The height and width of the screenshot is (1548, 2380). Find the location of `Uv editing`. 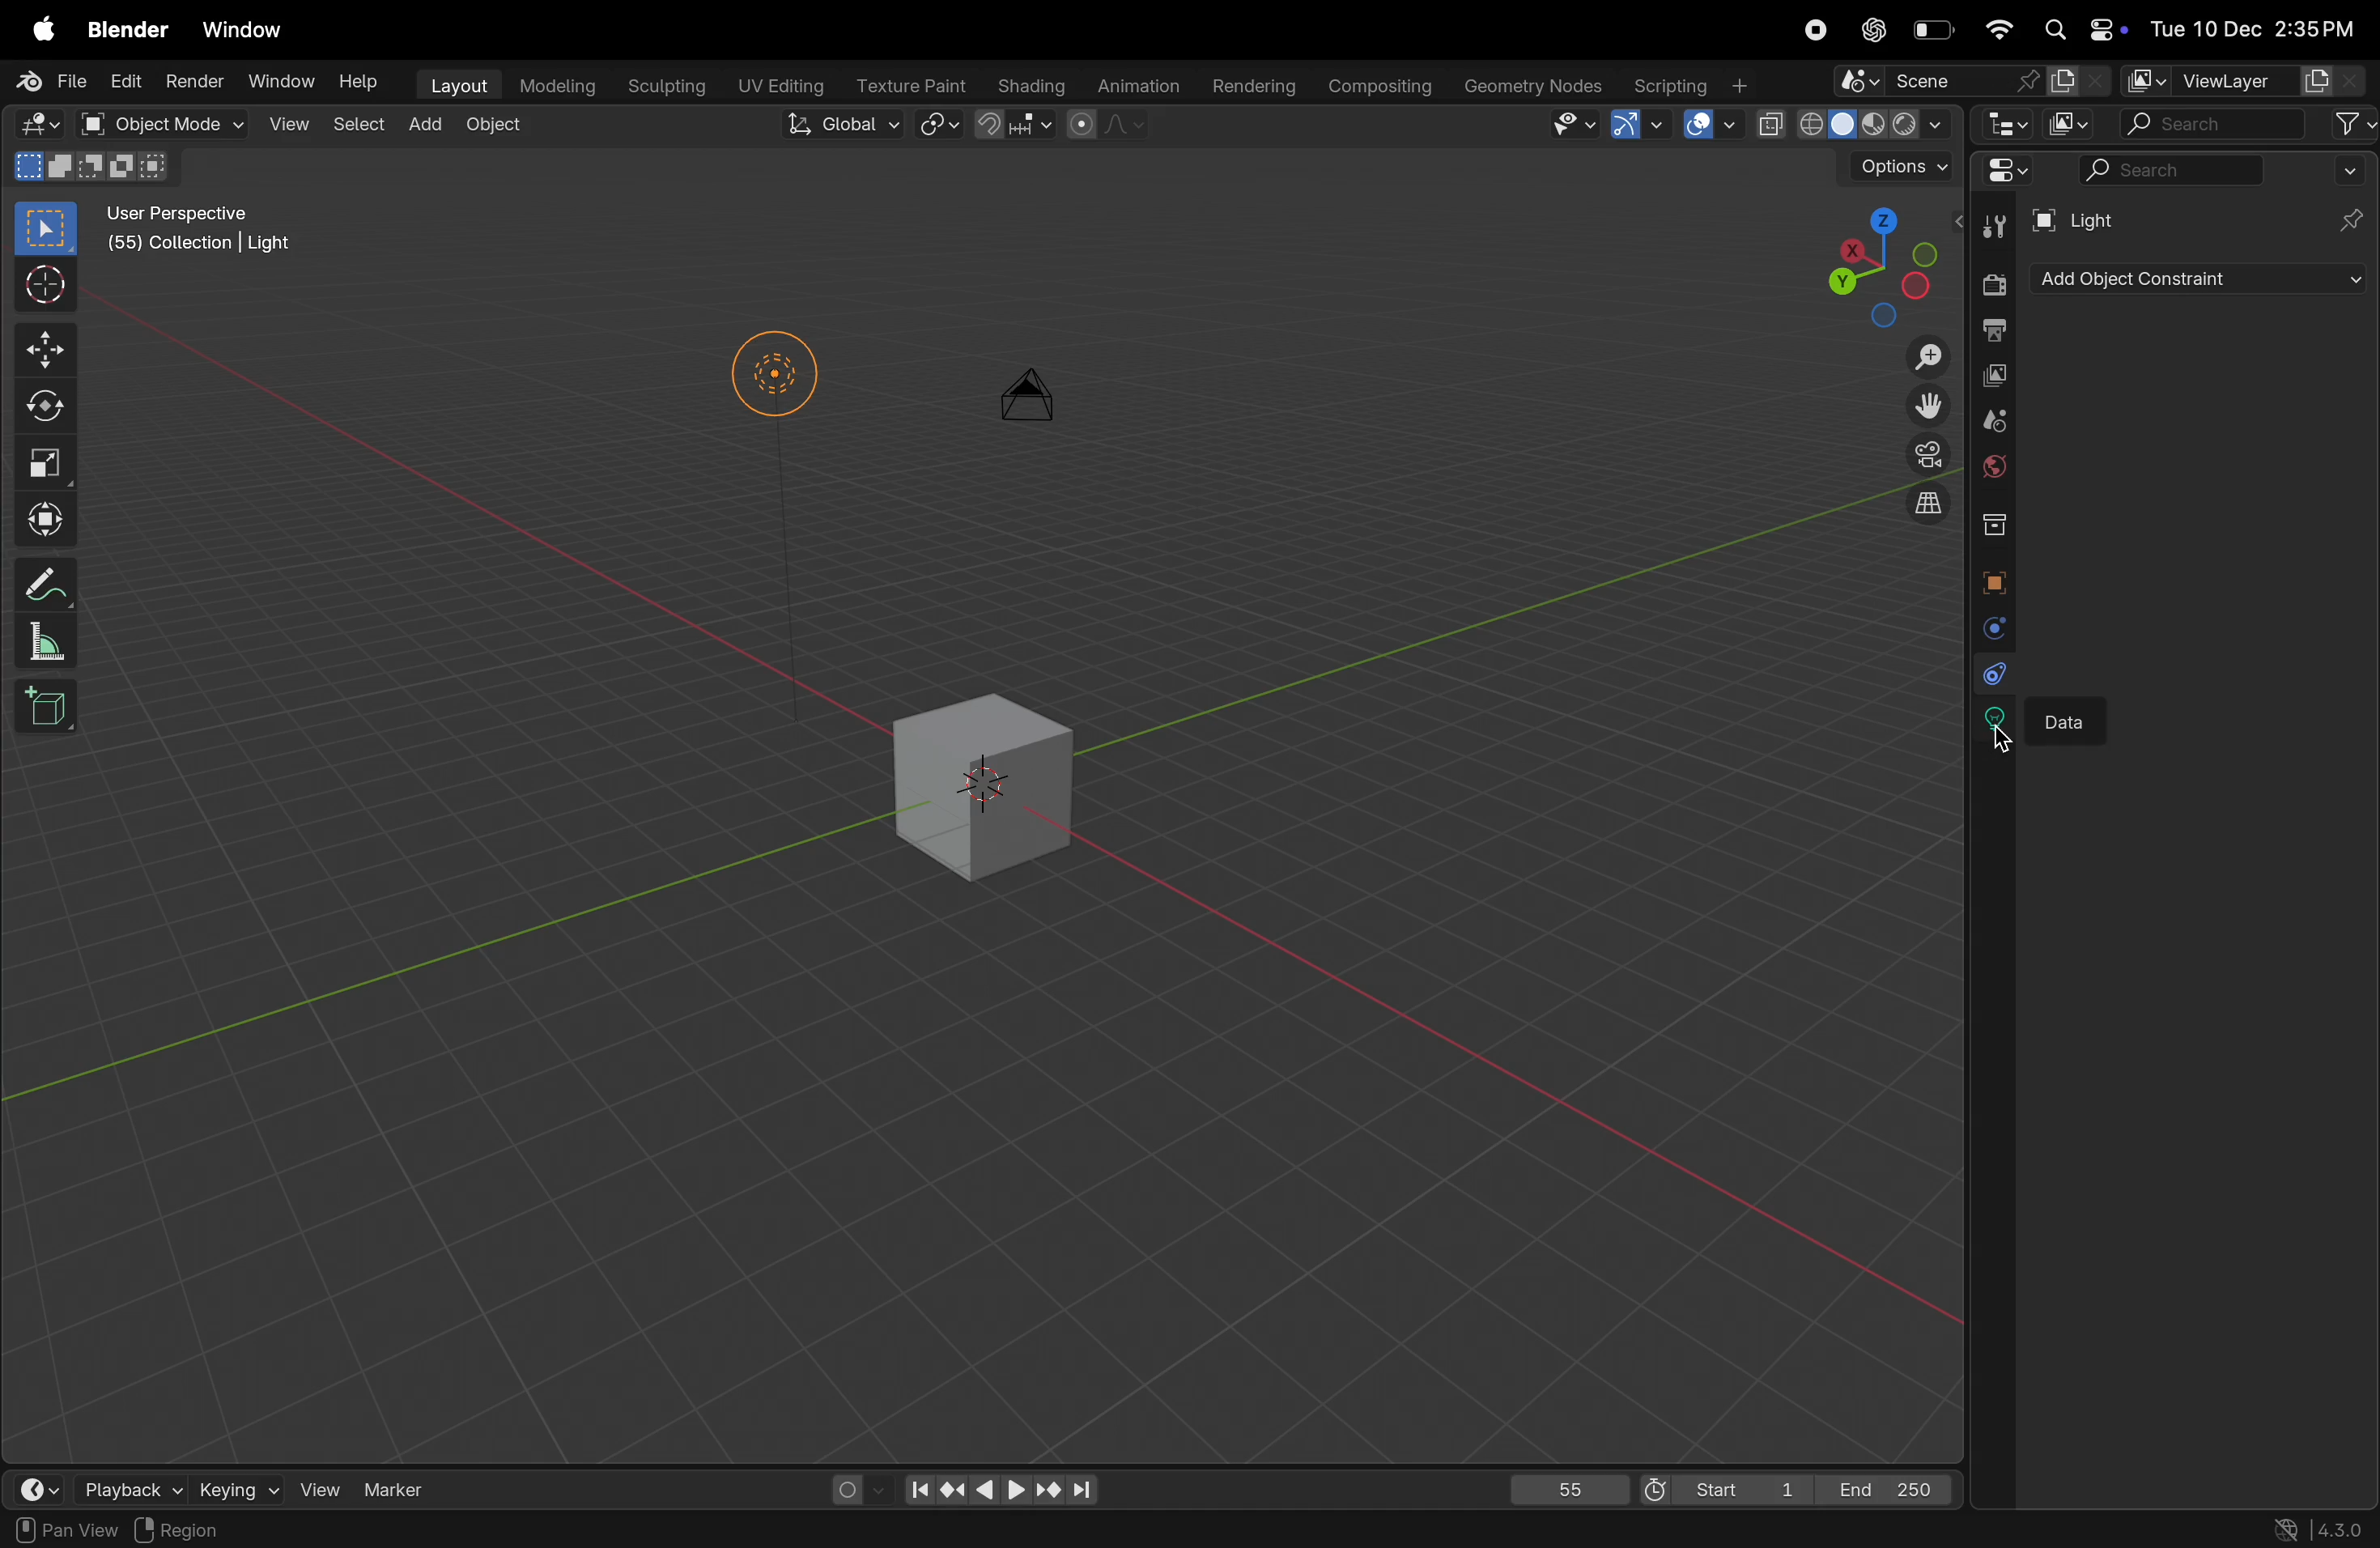

Uv editing is located at coordinates (775, 84).